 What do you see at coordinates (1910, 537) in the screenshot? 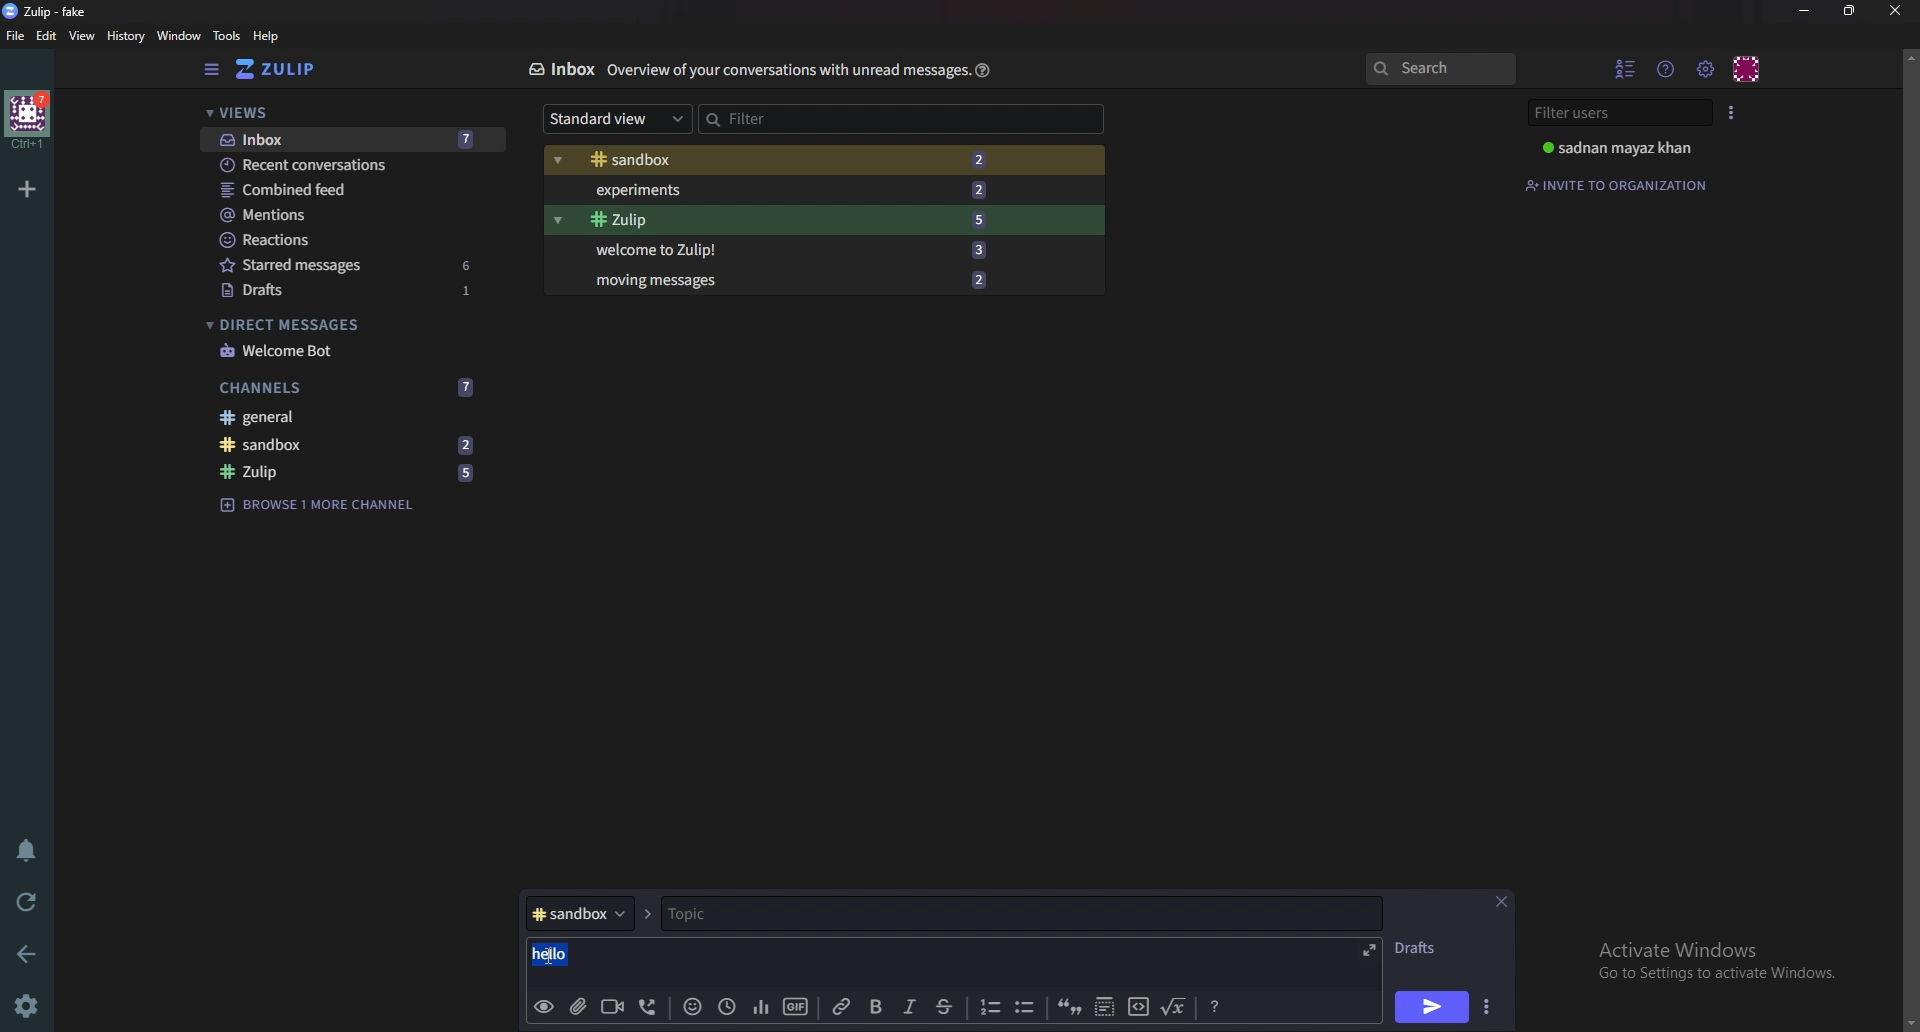
I see `scroll bar` at bounding box center [1910, 537].